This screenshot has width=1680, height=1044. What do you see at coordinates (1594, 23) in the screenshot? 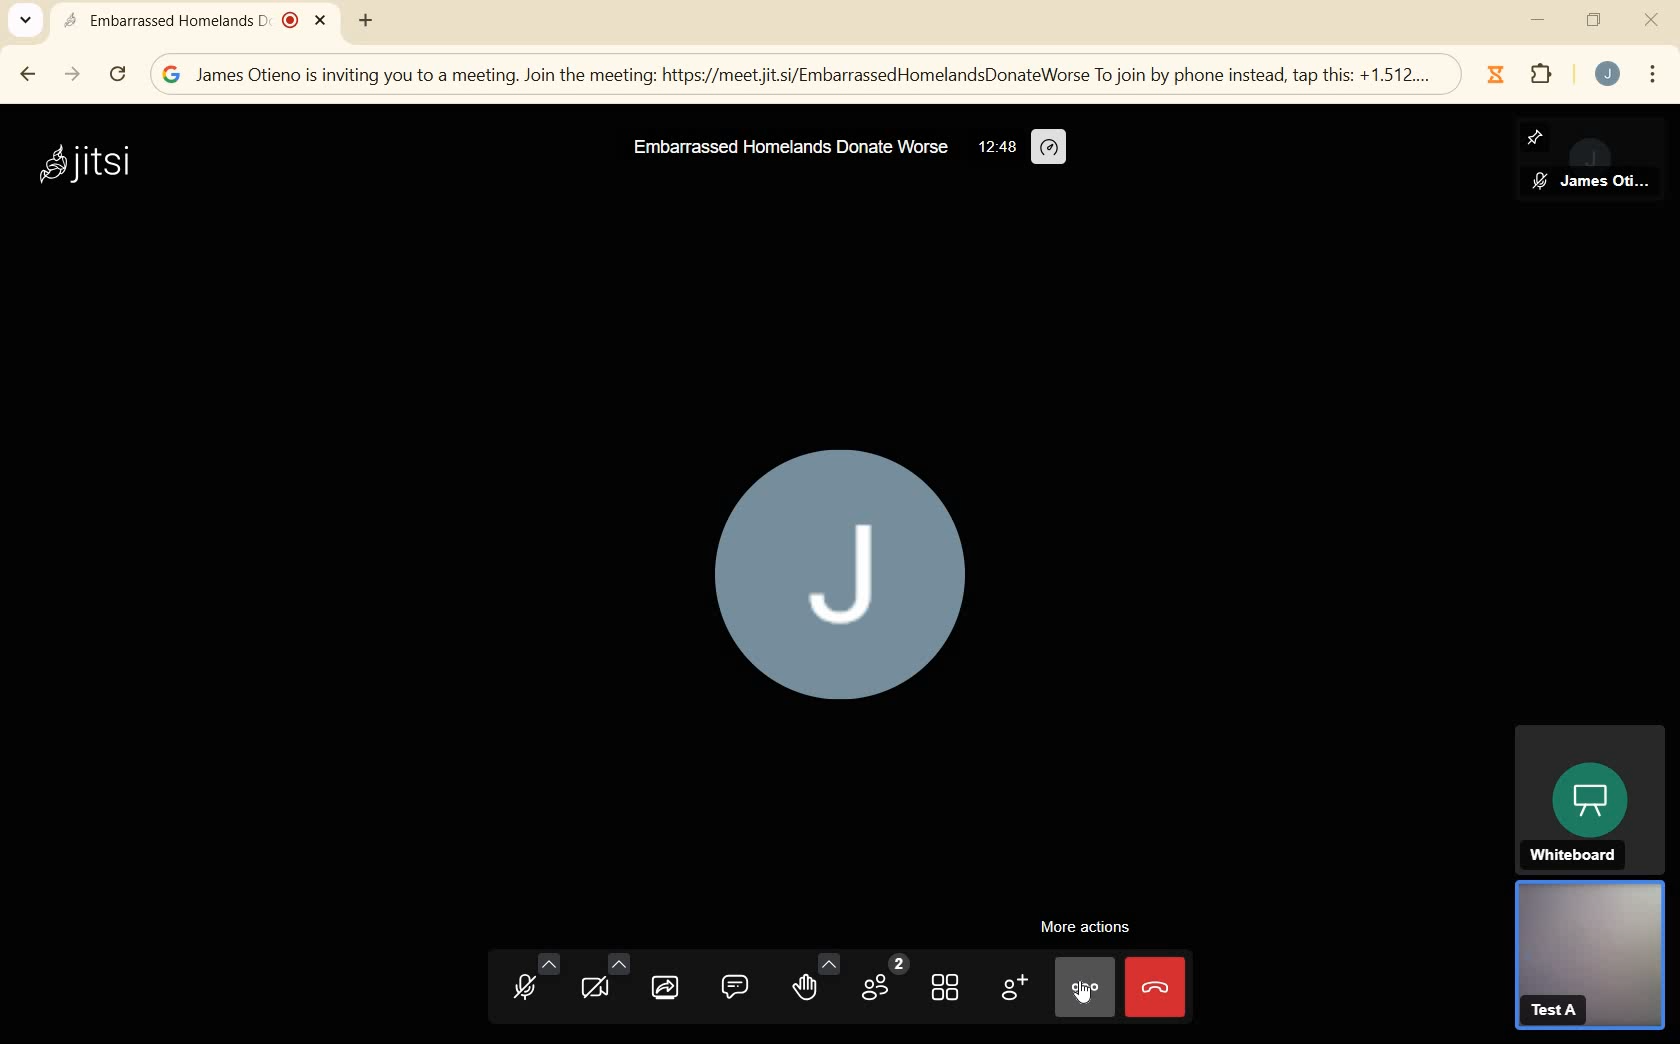
I see `restore down` at bounding box center [1594, 23].